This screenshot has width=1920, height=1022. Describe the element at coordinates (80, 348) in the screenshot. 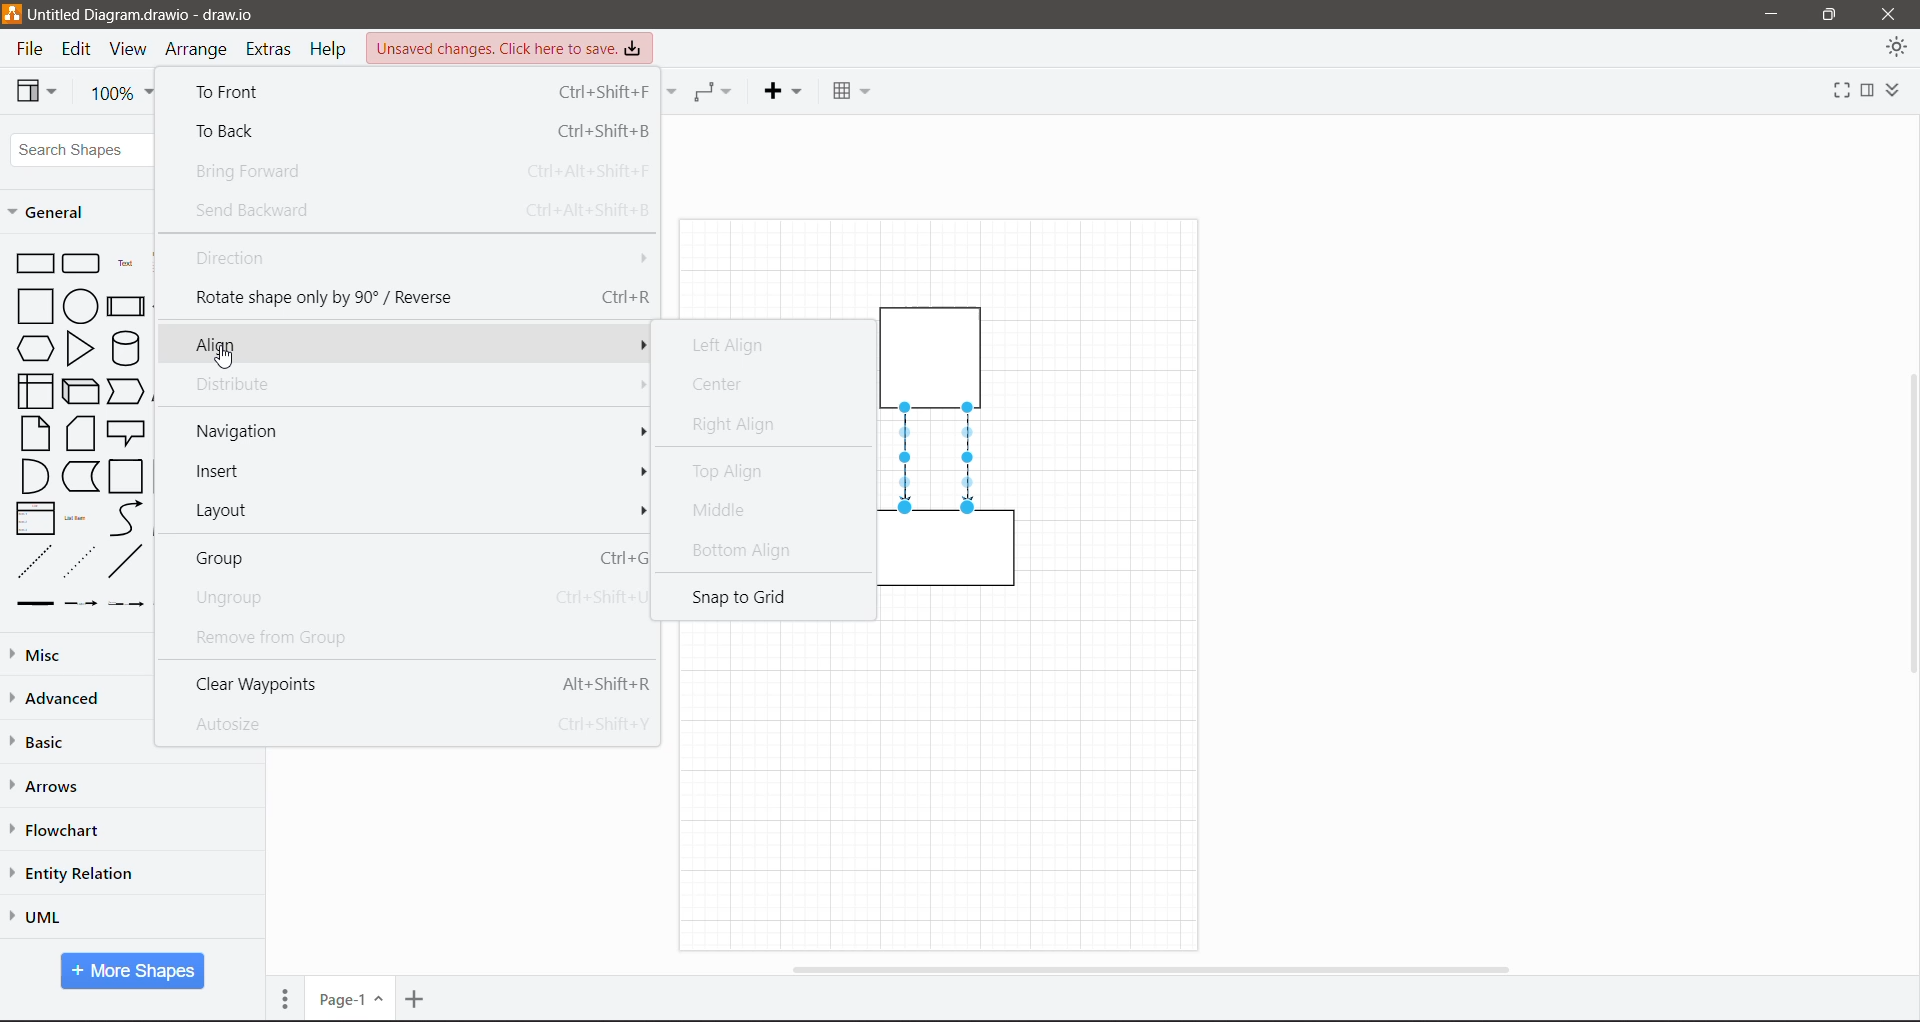

I see `Triangle` at that location.